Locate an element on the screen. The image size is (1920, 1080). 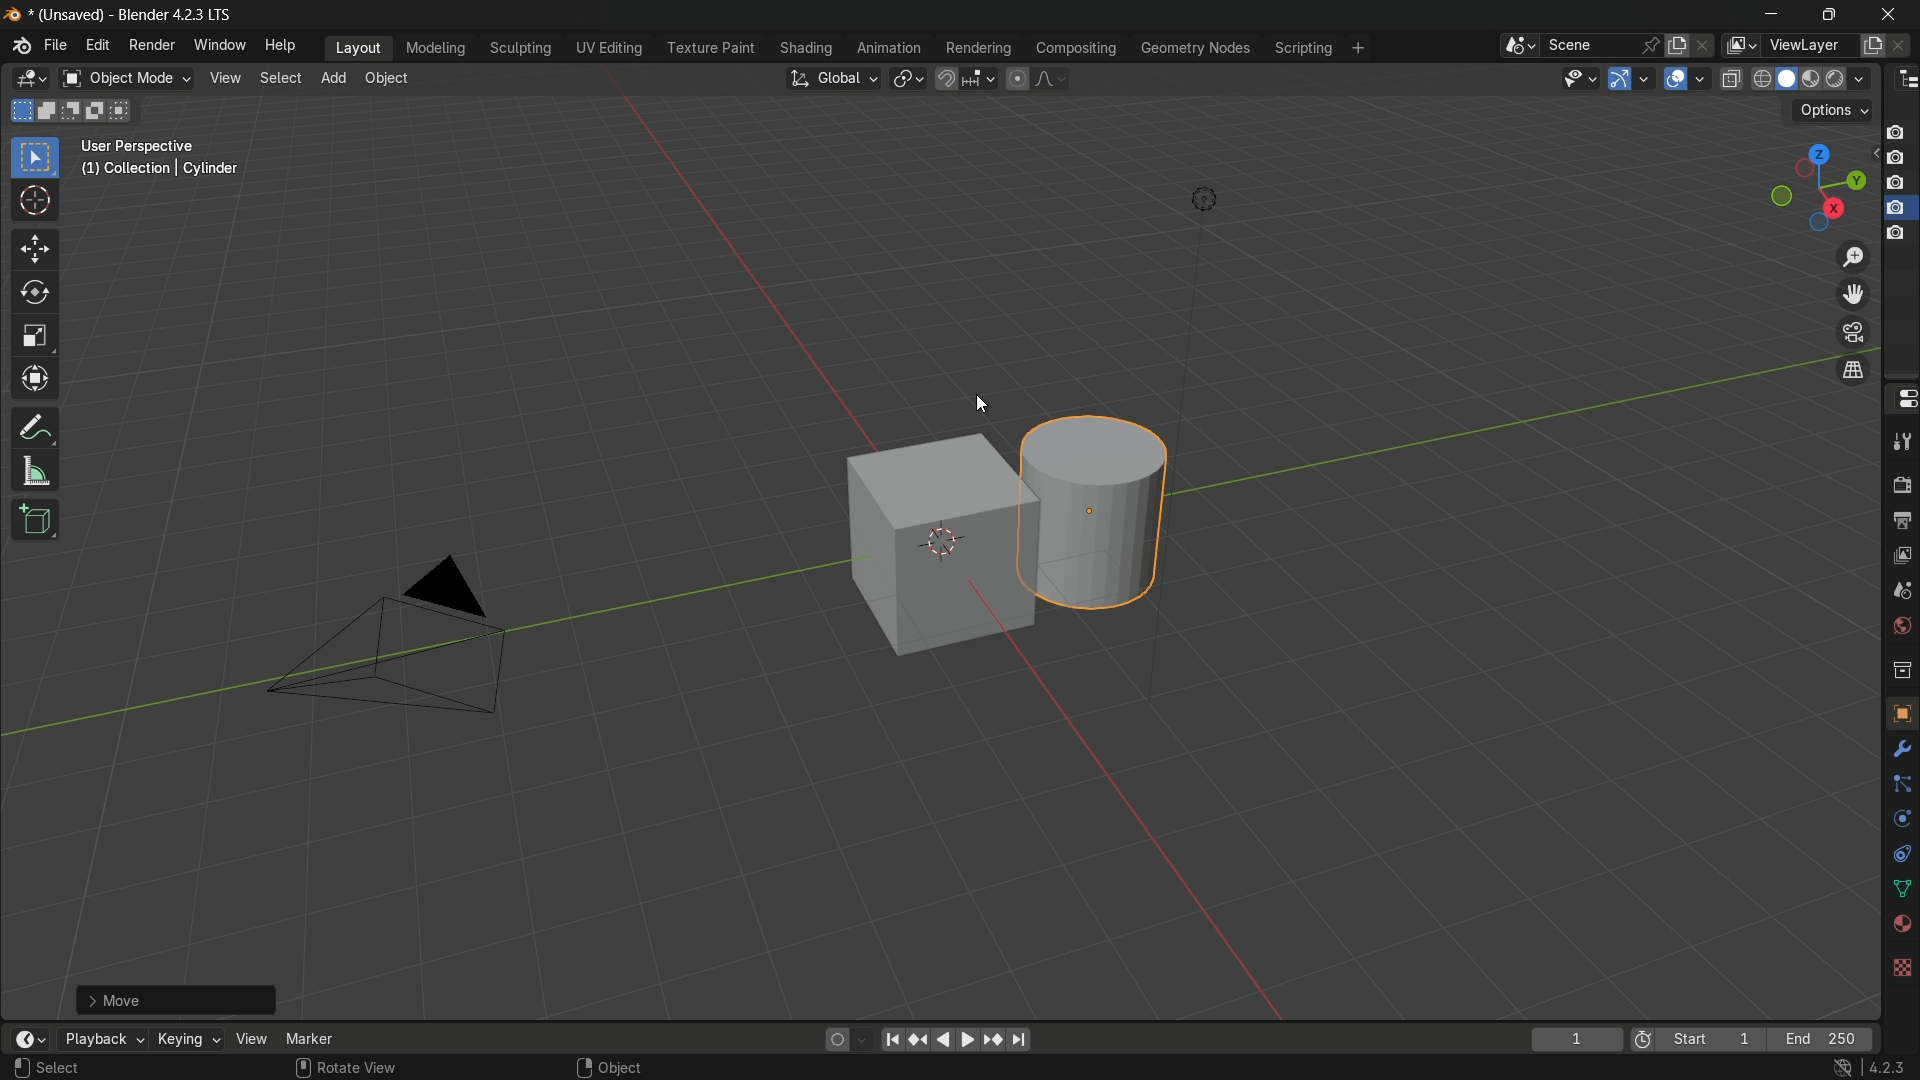
render menu is located at coordinates (150, 47).